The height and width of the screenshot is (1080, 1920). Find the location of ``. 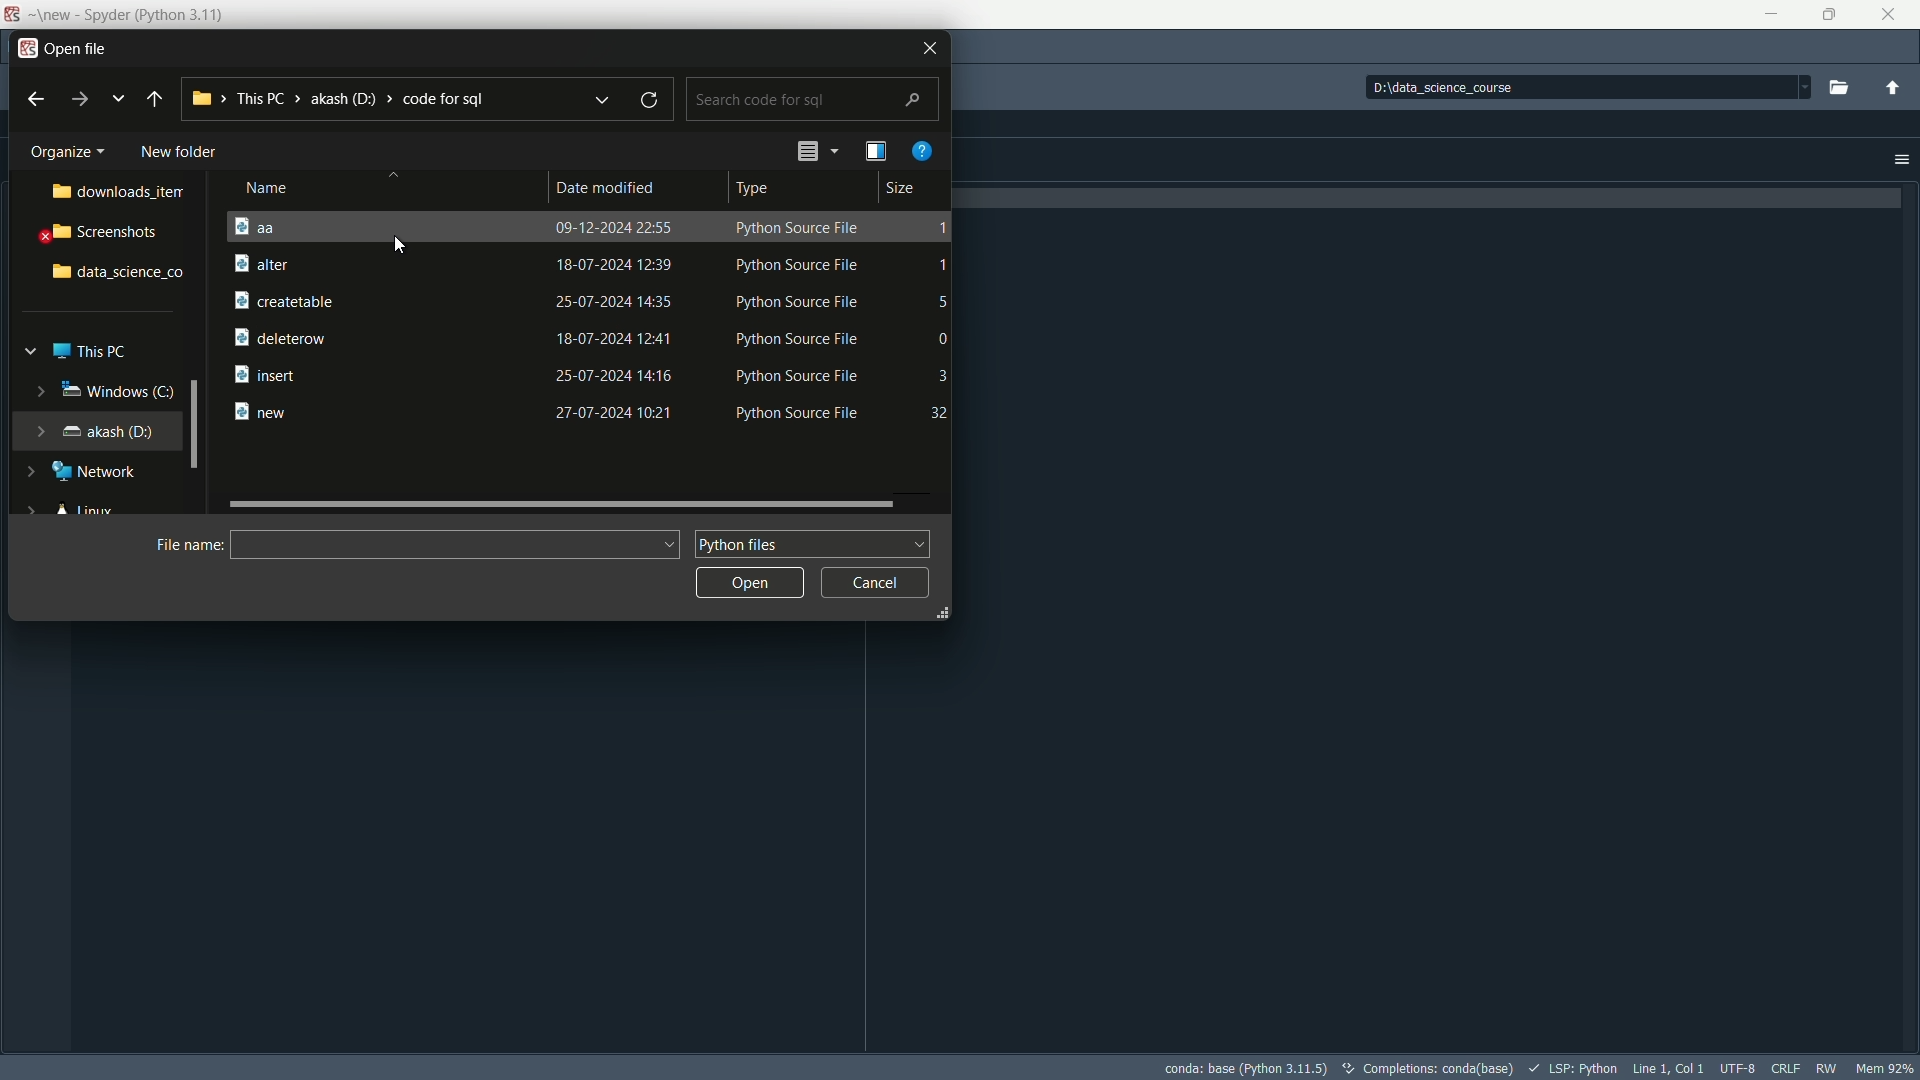

 is located at coordinates (596, 100).